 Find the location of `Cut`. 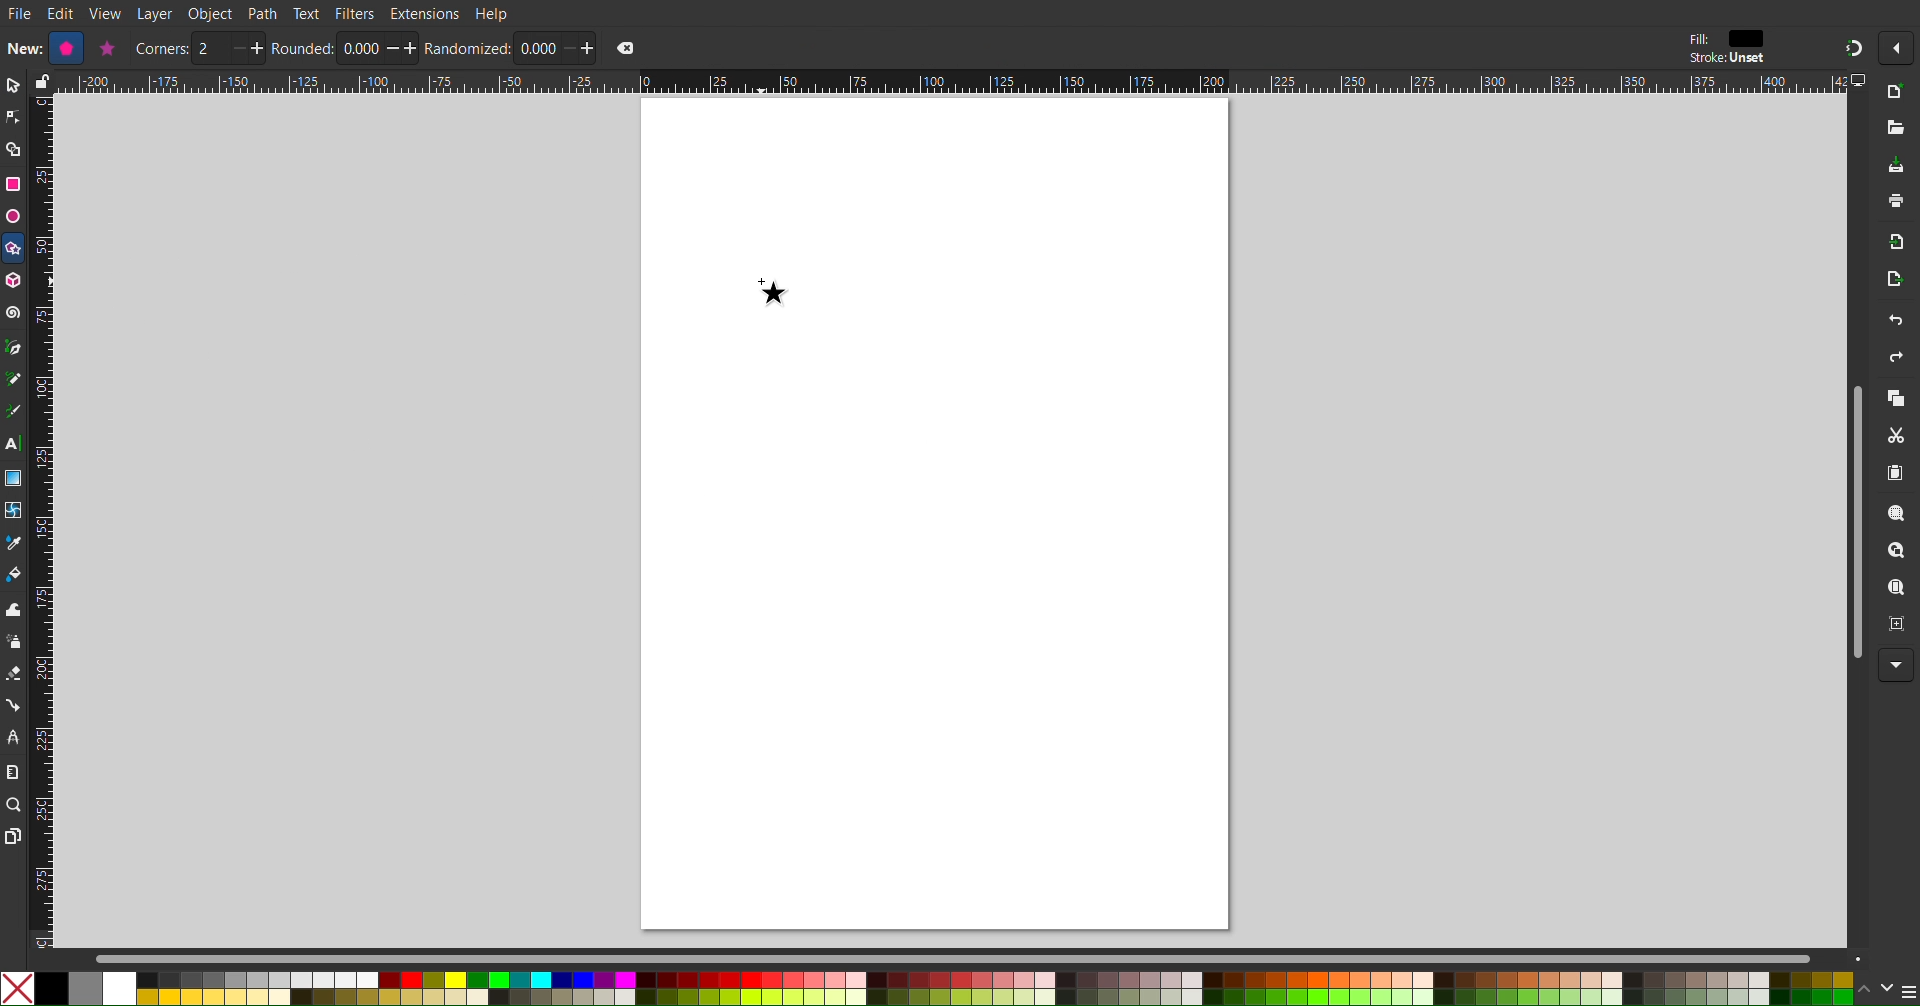

Cut is located at coordinates (1900, 437).